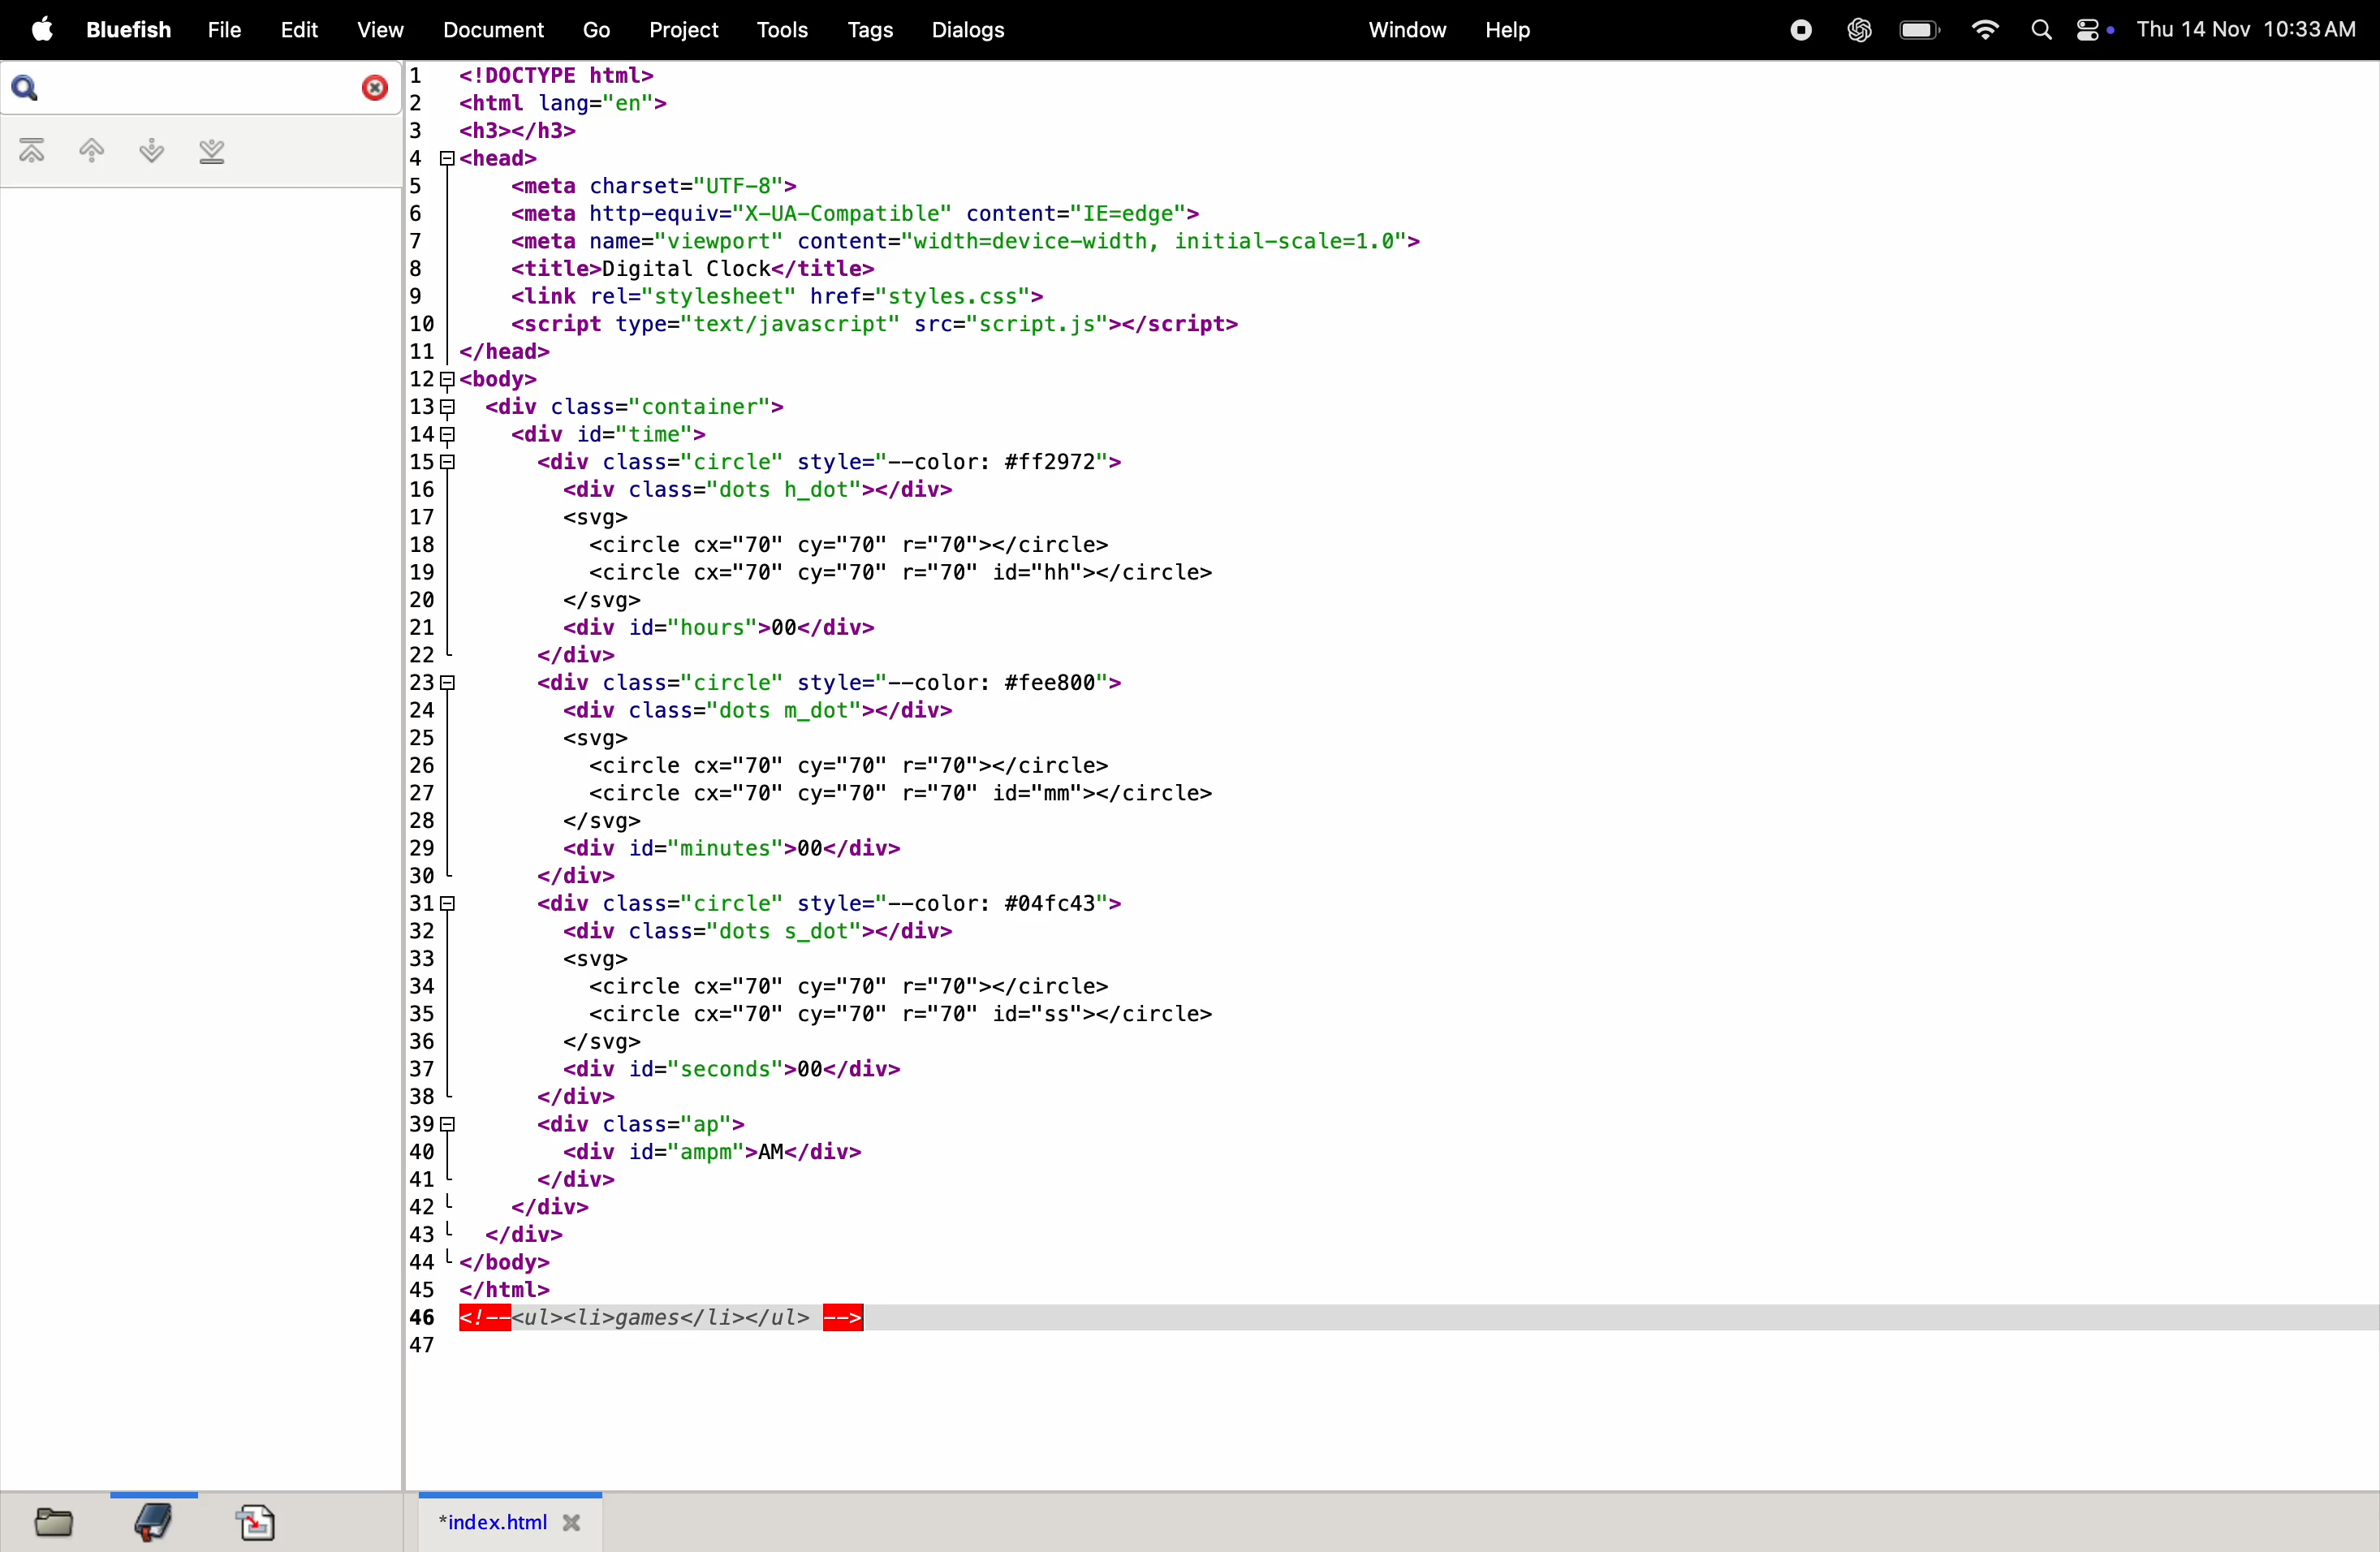  Describe the element at coordinates (506, 1522) in the screenshot. I see `index.html` at that location.